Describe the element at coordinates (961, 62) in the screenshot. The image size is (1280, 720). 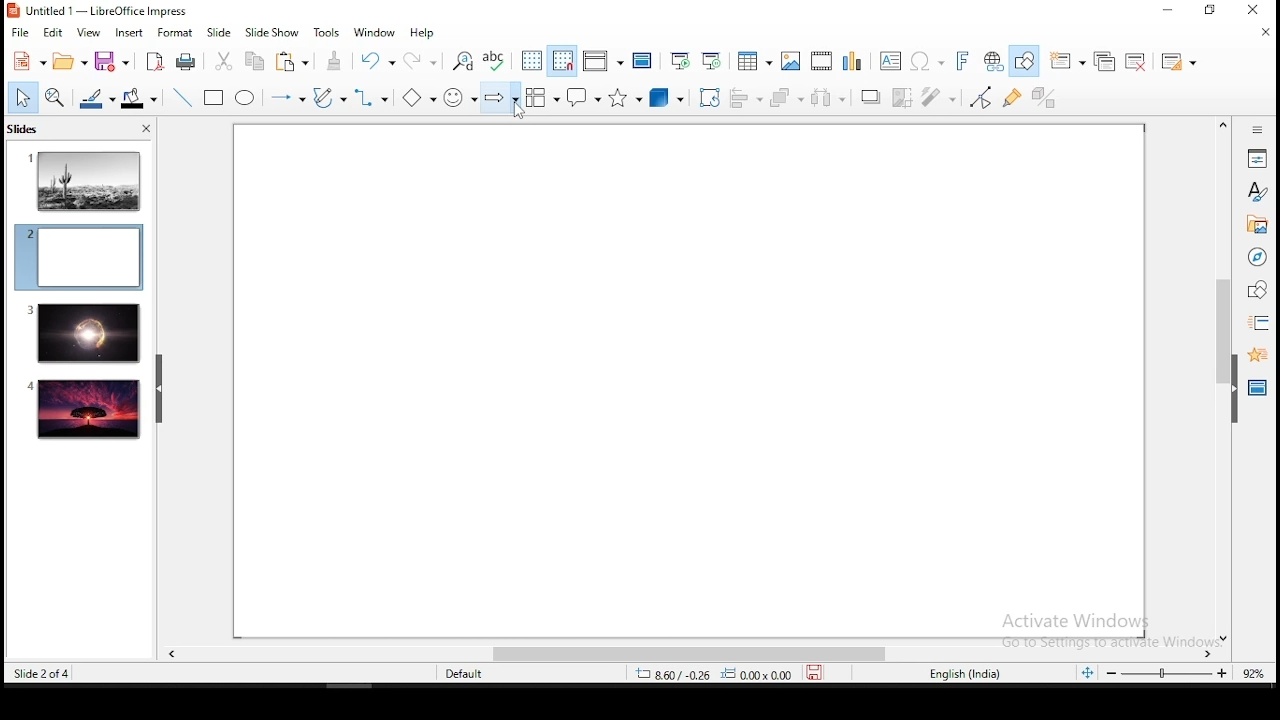
I see `fontwork text` at that location.